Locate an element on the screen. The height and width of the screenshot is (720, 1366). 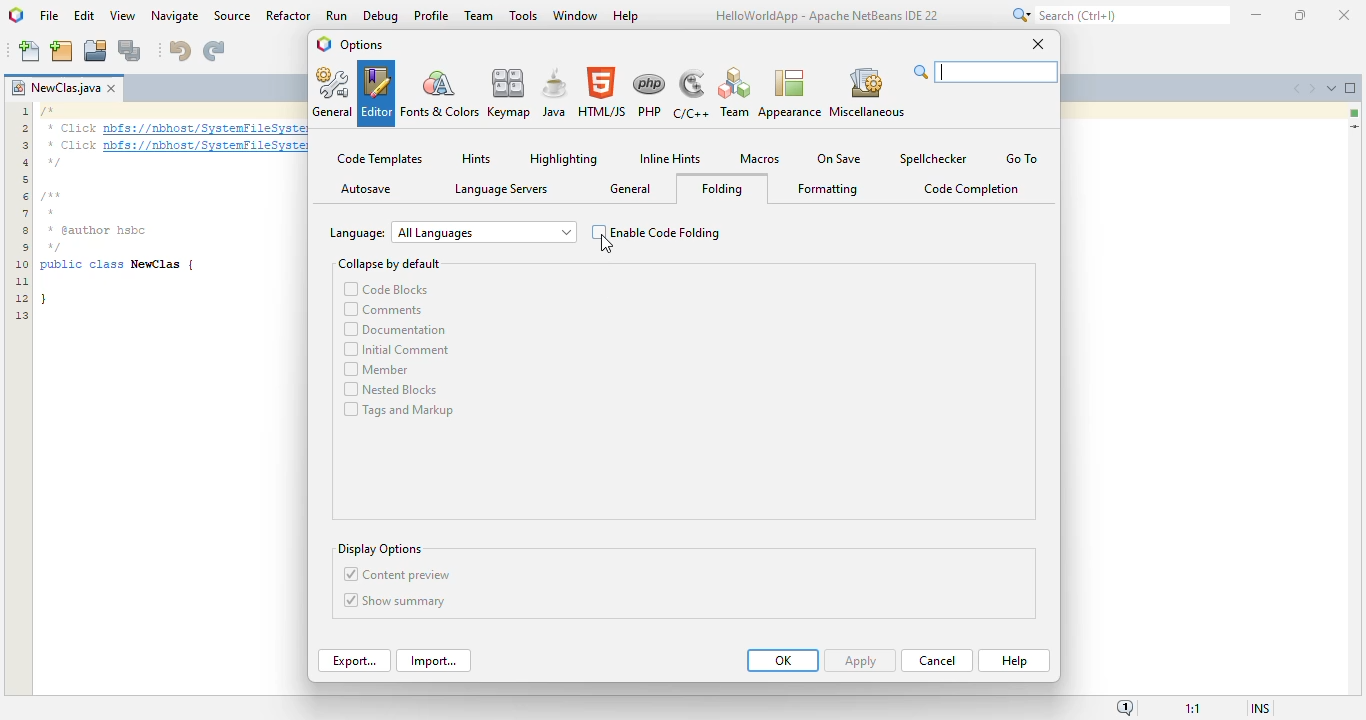
team is located at coordinates (737, 93).